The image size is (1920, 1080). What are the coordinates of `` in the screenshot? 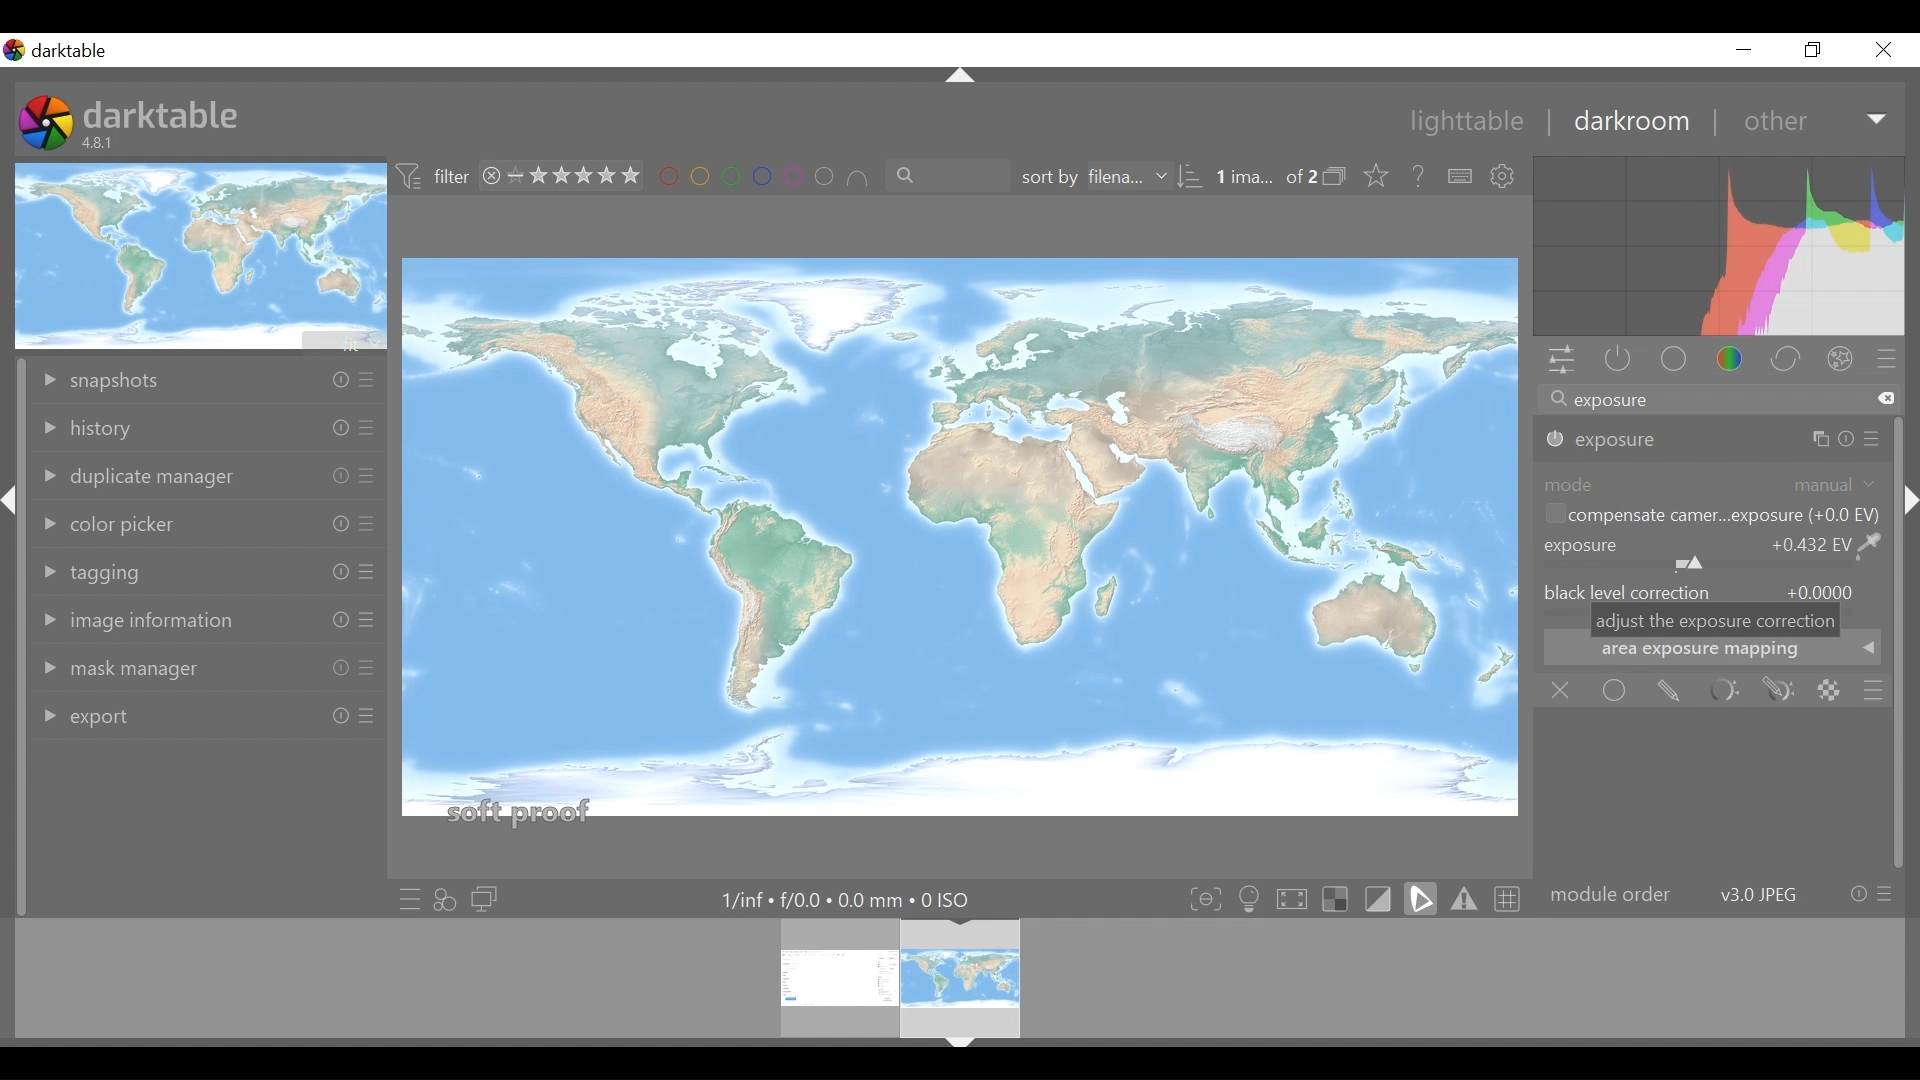 It's located at (367, 382).